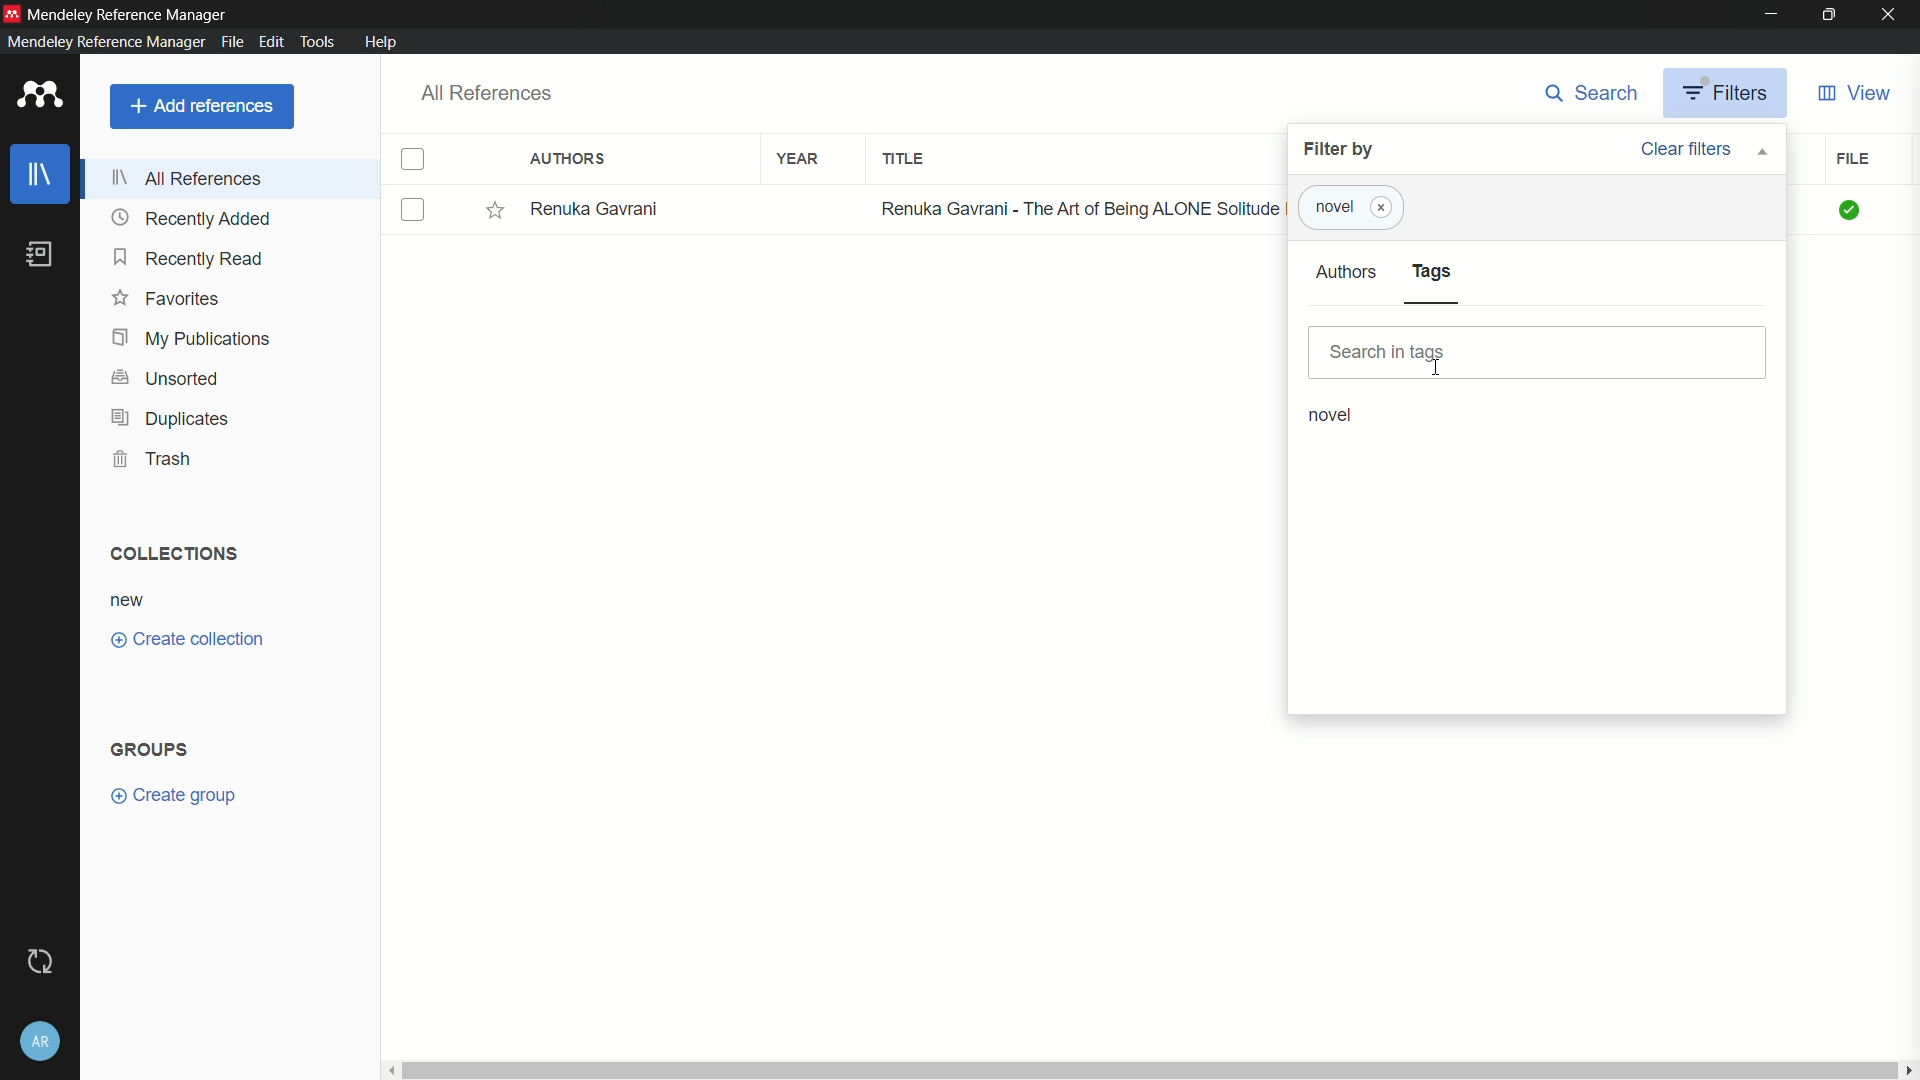 This screenshot has height=1080, width=1920. I want to click on create collection, so click(188, 638).